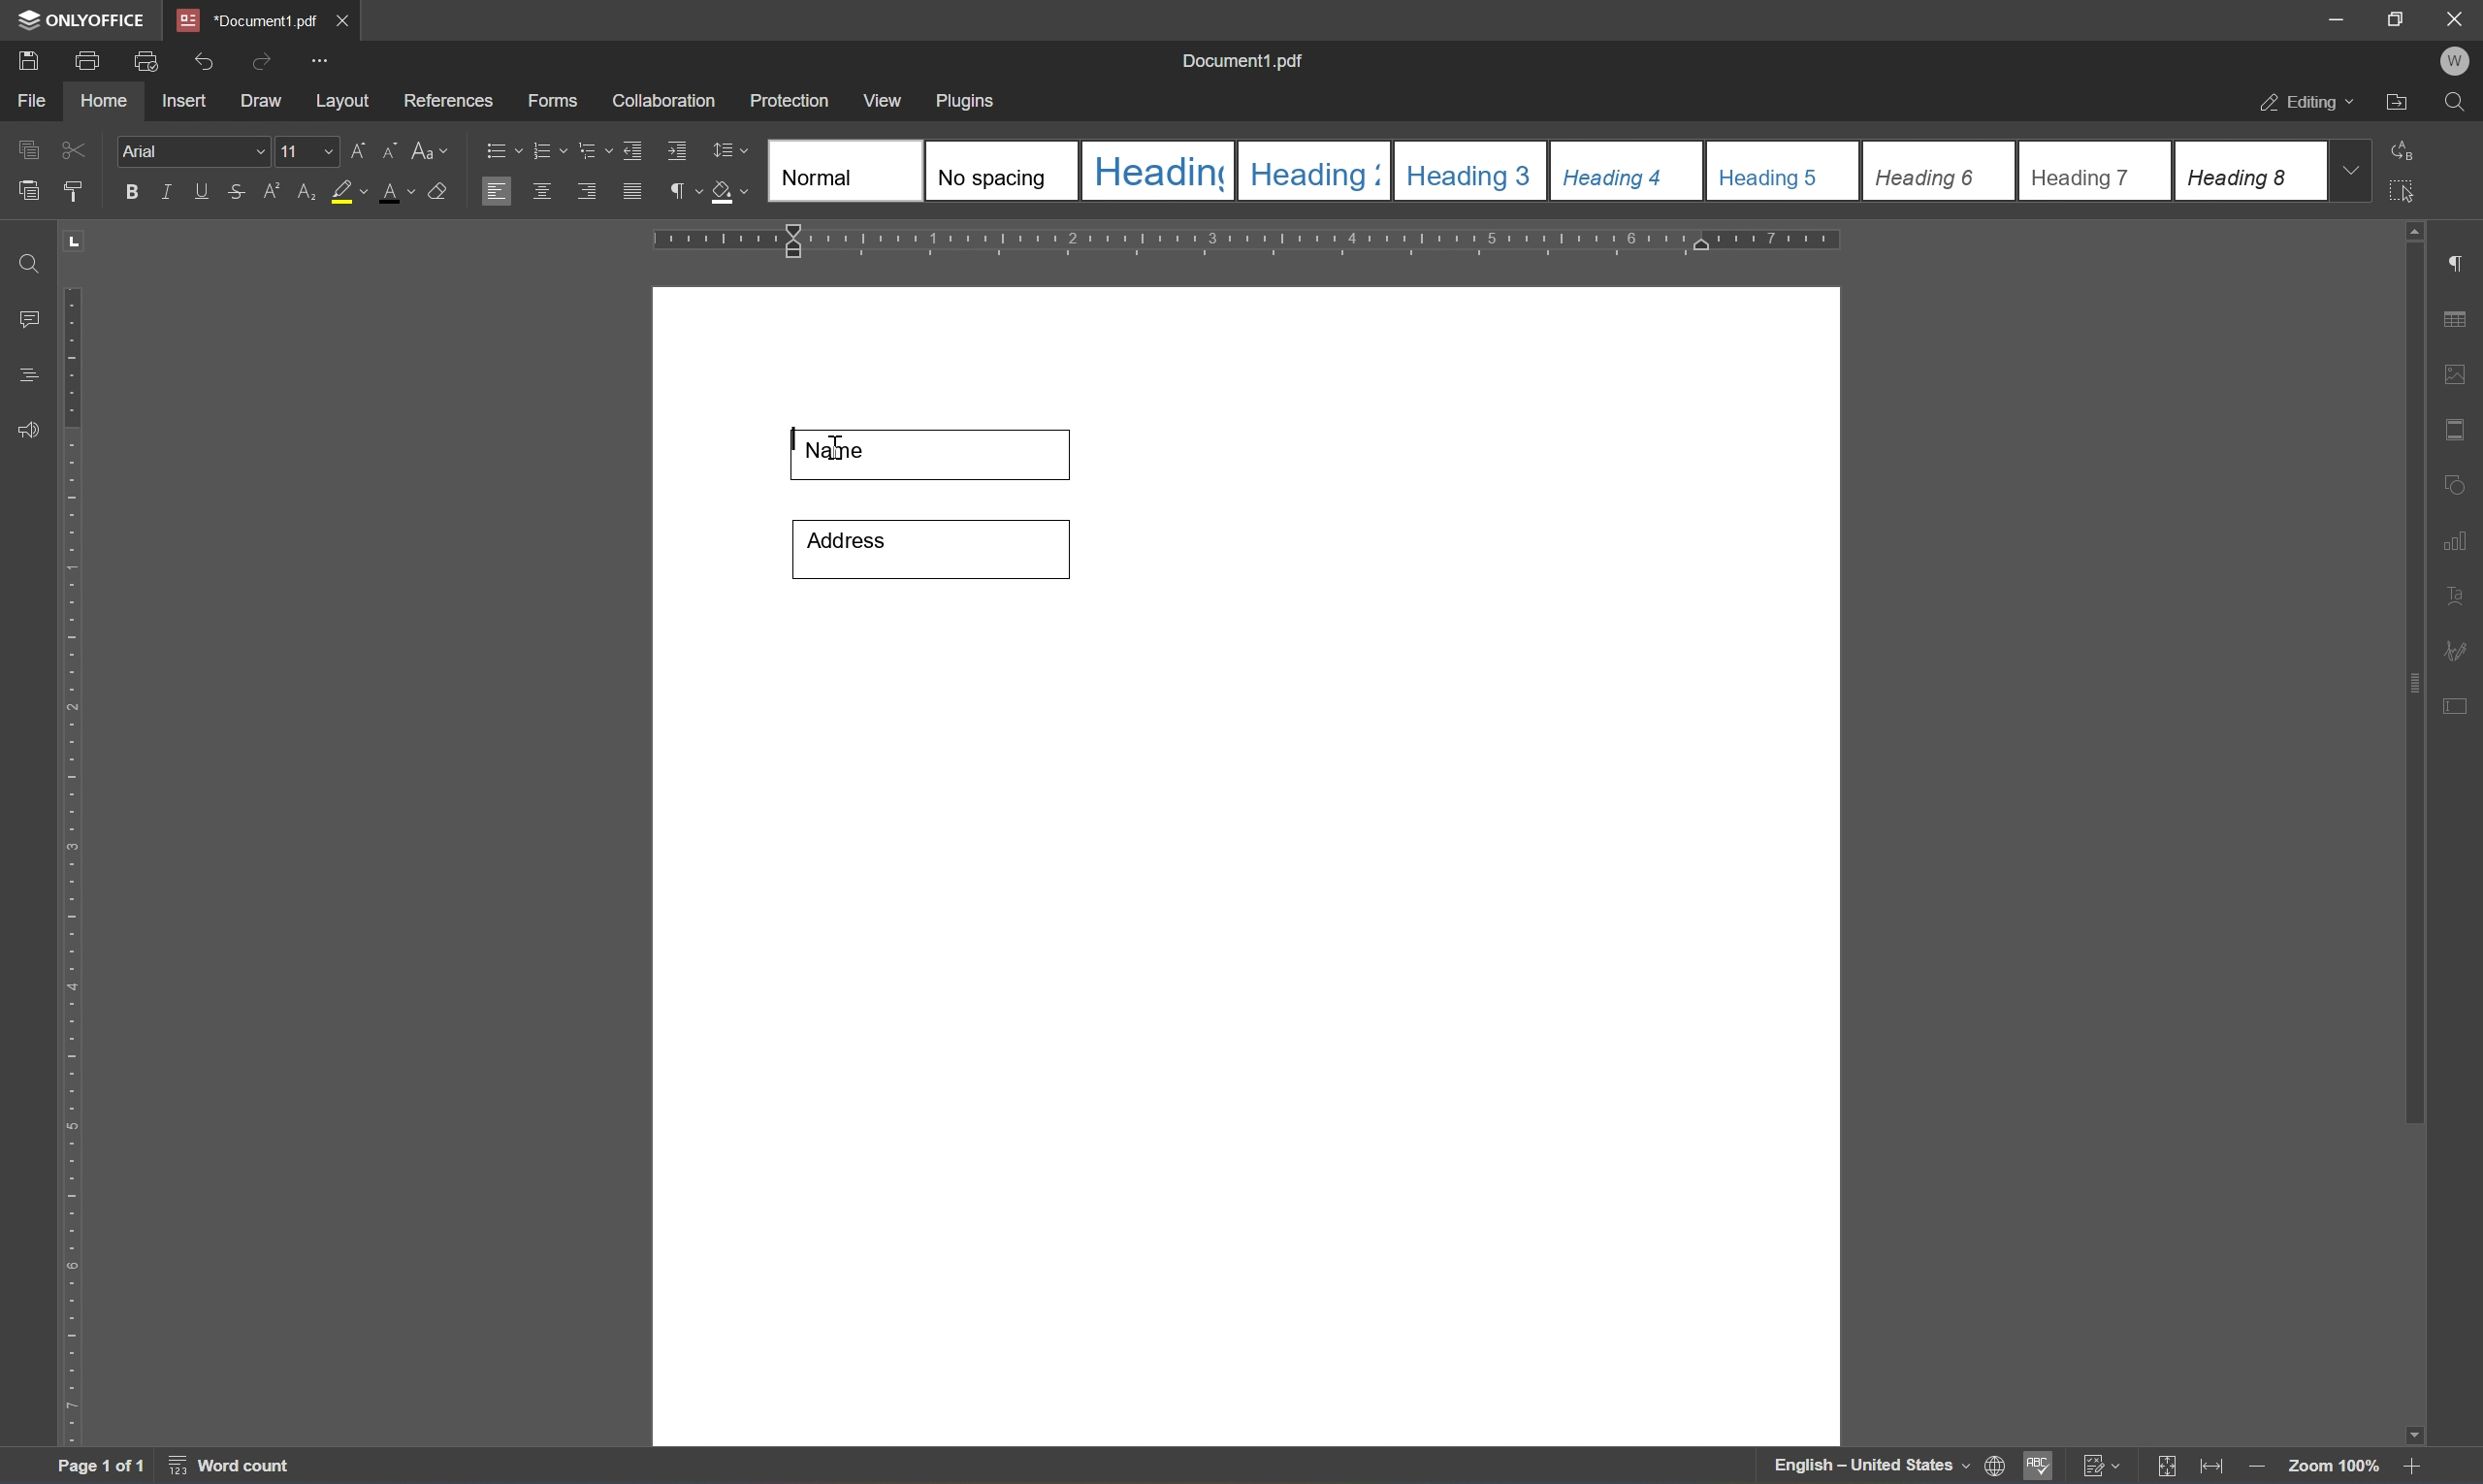  Describe the element at coordinates (348, 192) in the screenshot. I see `highlight color` at that location.